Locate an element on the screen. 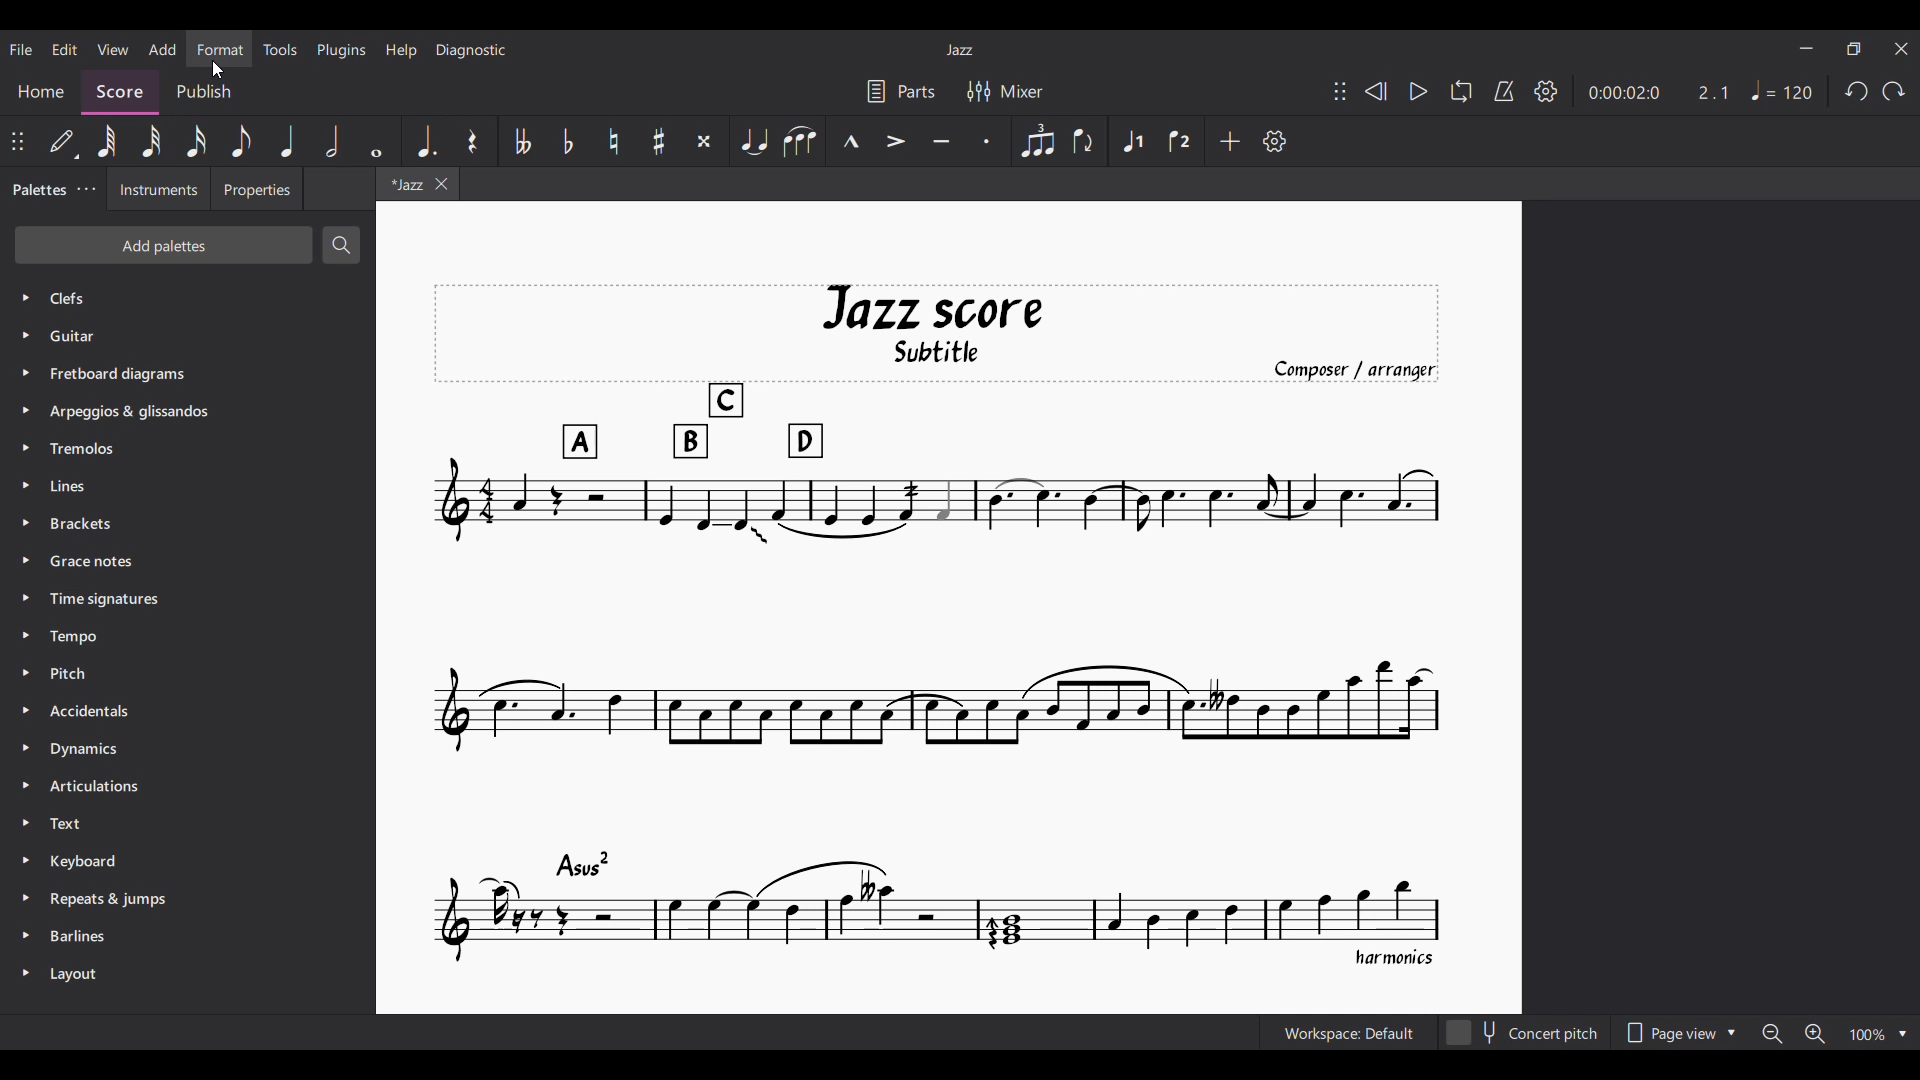 The height and width of the screenshot is (1080, 1920). Home is located at coordinates (41, 91).